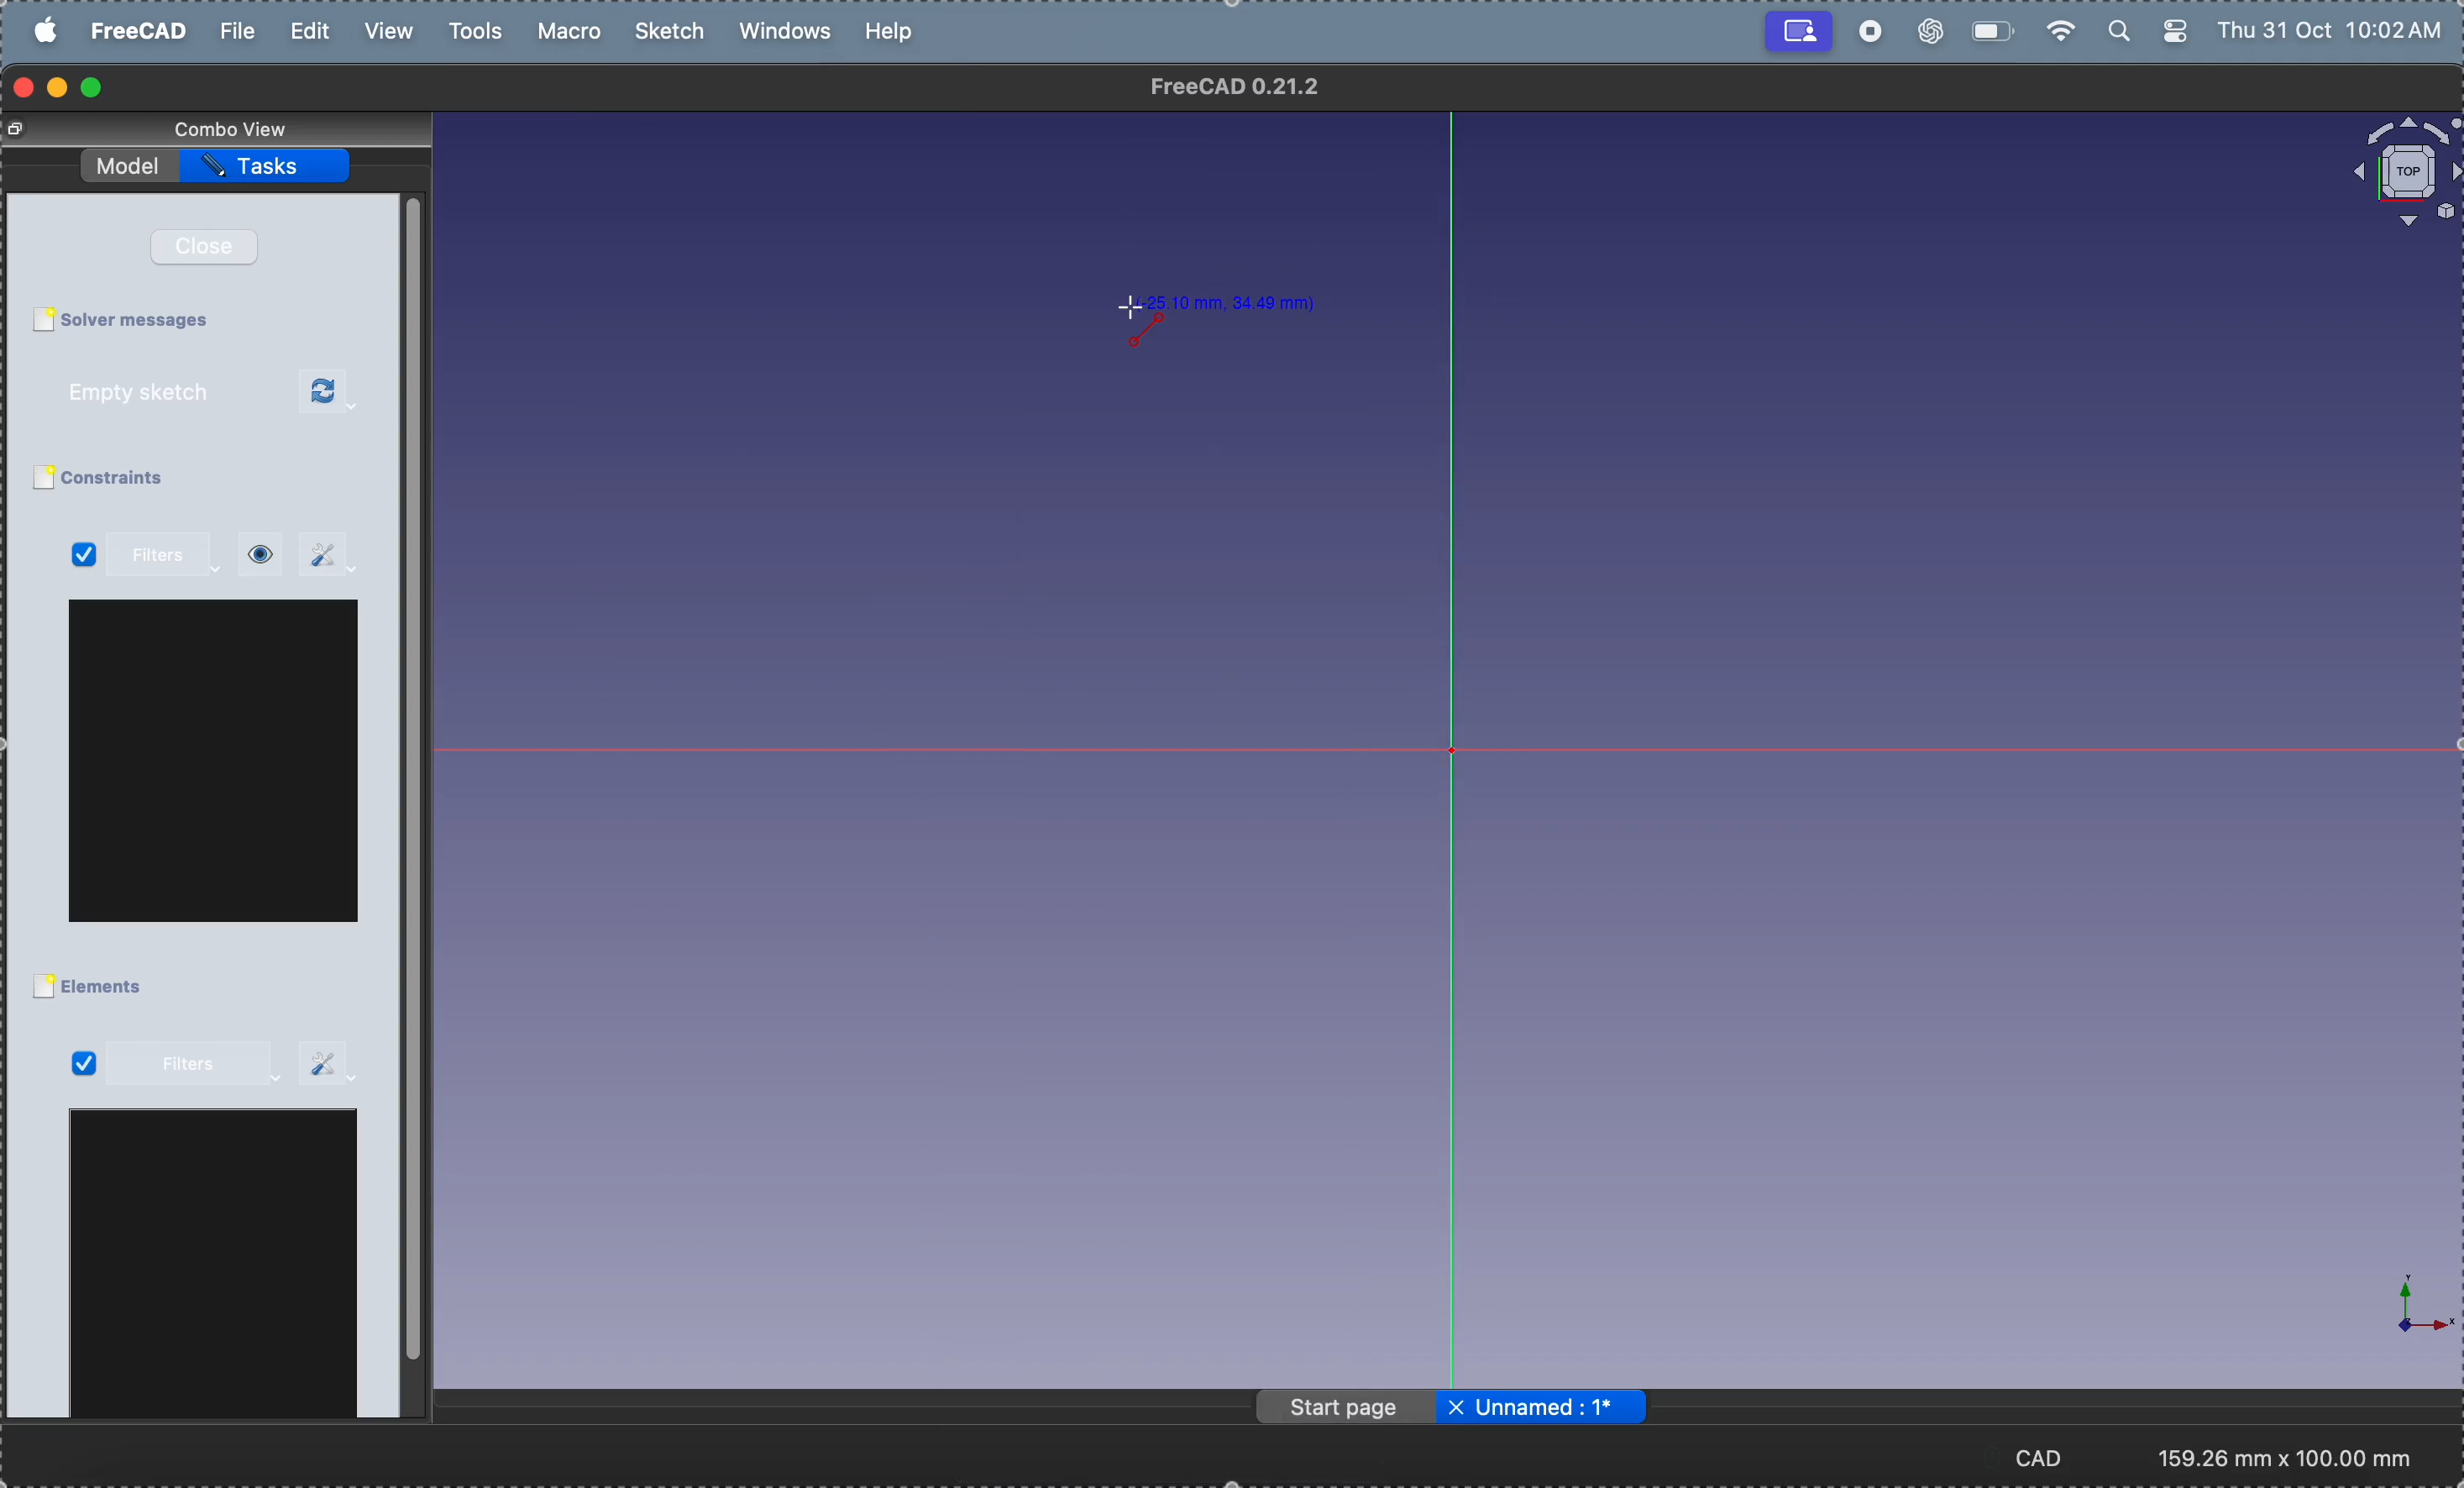 The height and width of the screenshot is (1488, 2464). Describe the element at coordinates (674, 32) in the screenshot. I see `sketch` at that location.